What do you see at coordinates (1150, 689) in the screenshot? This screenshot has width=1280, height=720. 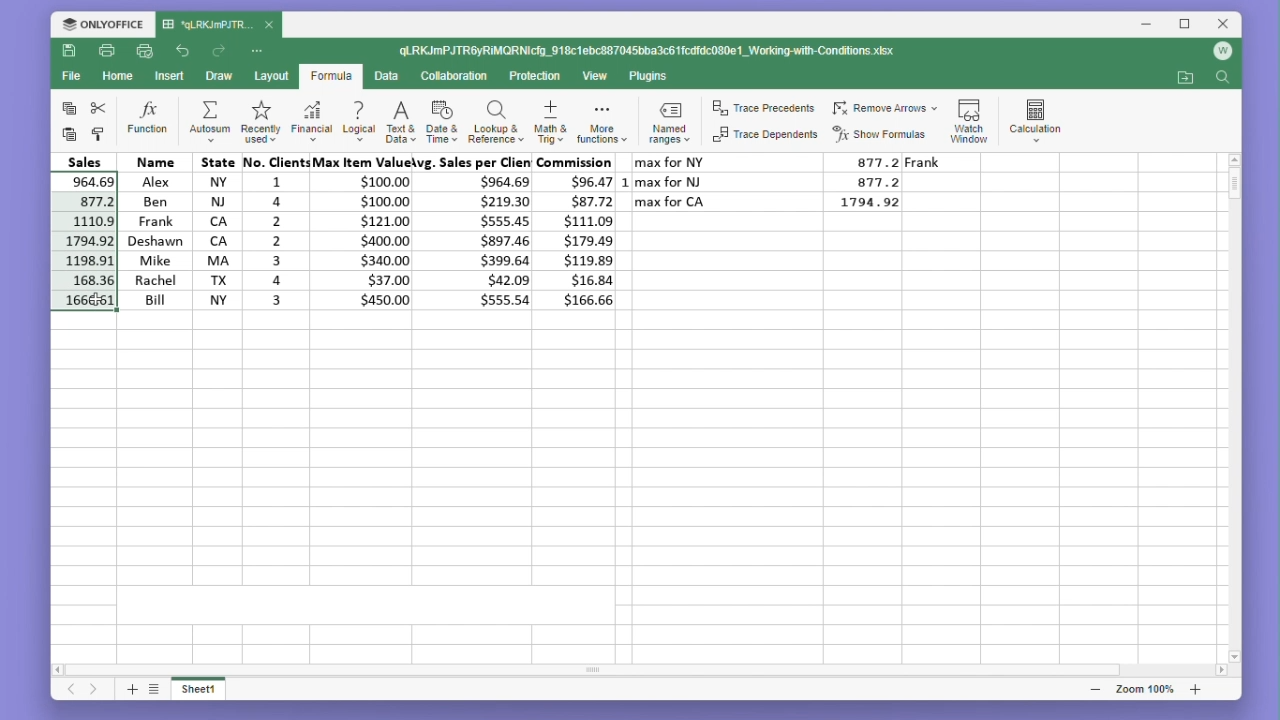 I see `Zoom 100%` at bounding box center [1150, 689].